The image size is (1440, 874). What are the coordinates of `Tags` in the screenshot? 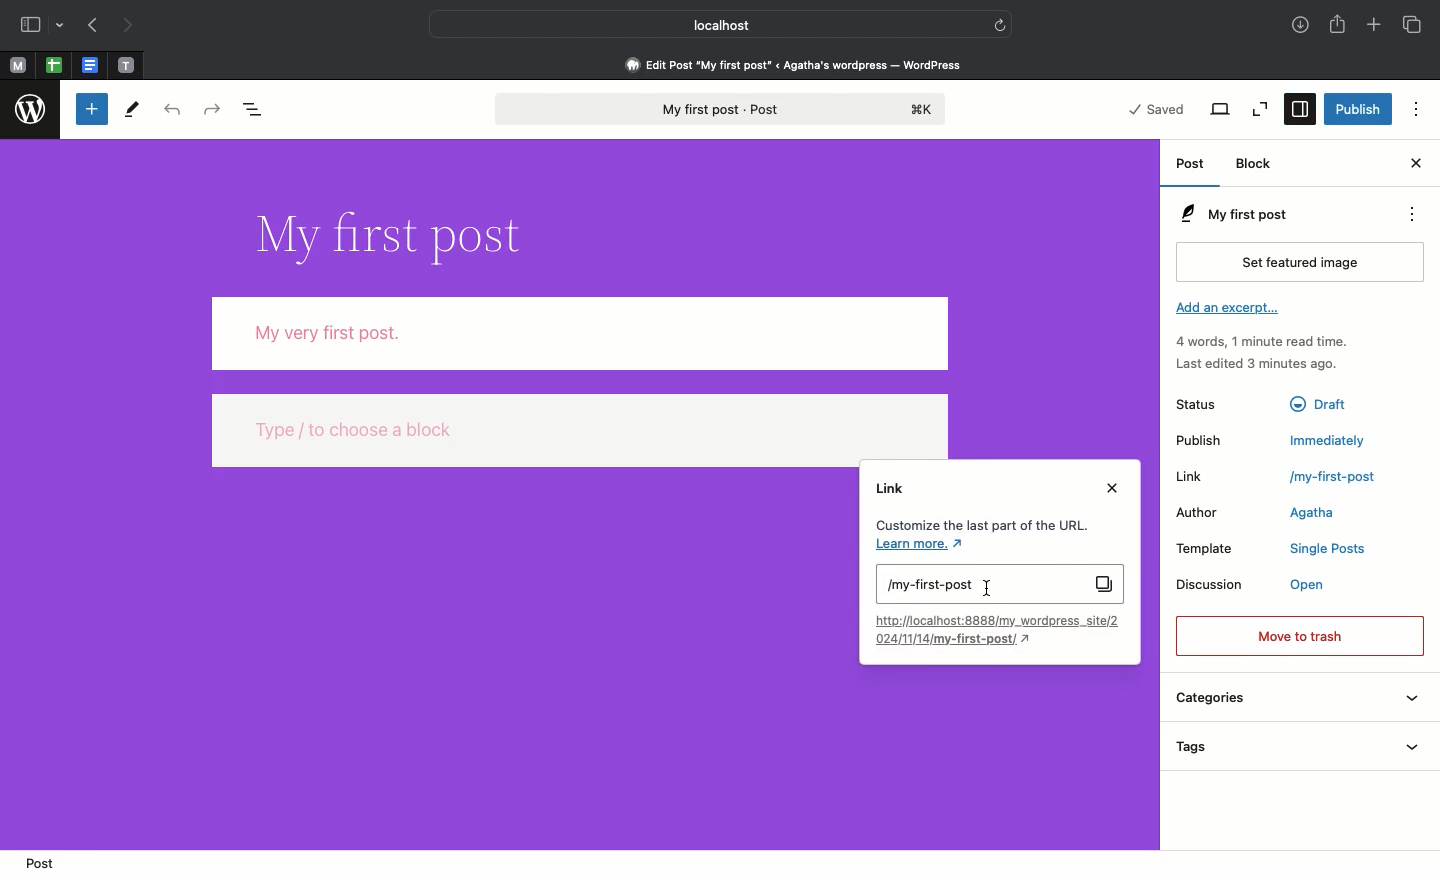 It's located at (1303, 744).